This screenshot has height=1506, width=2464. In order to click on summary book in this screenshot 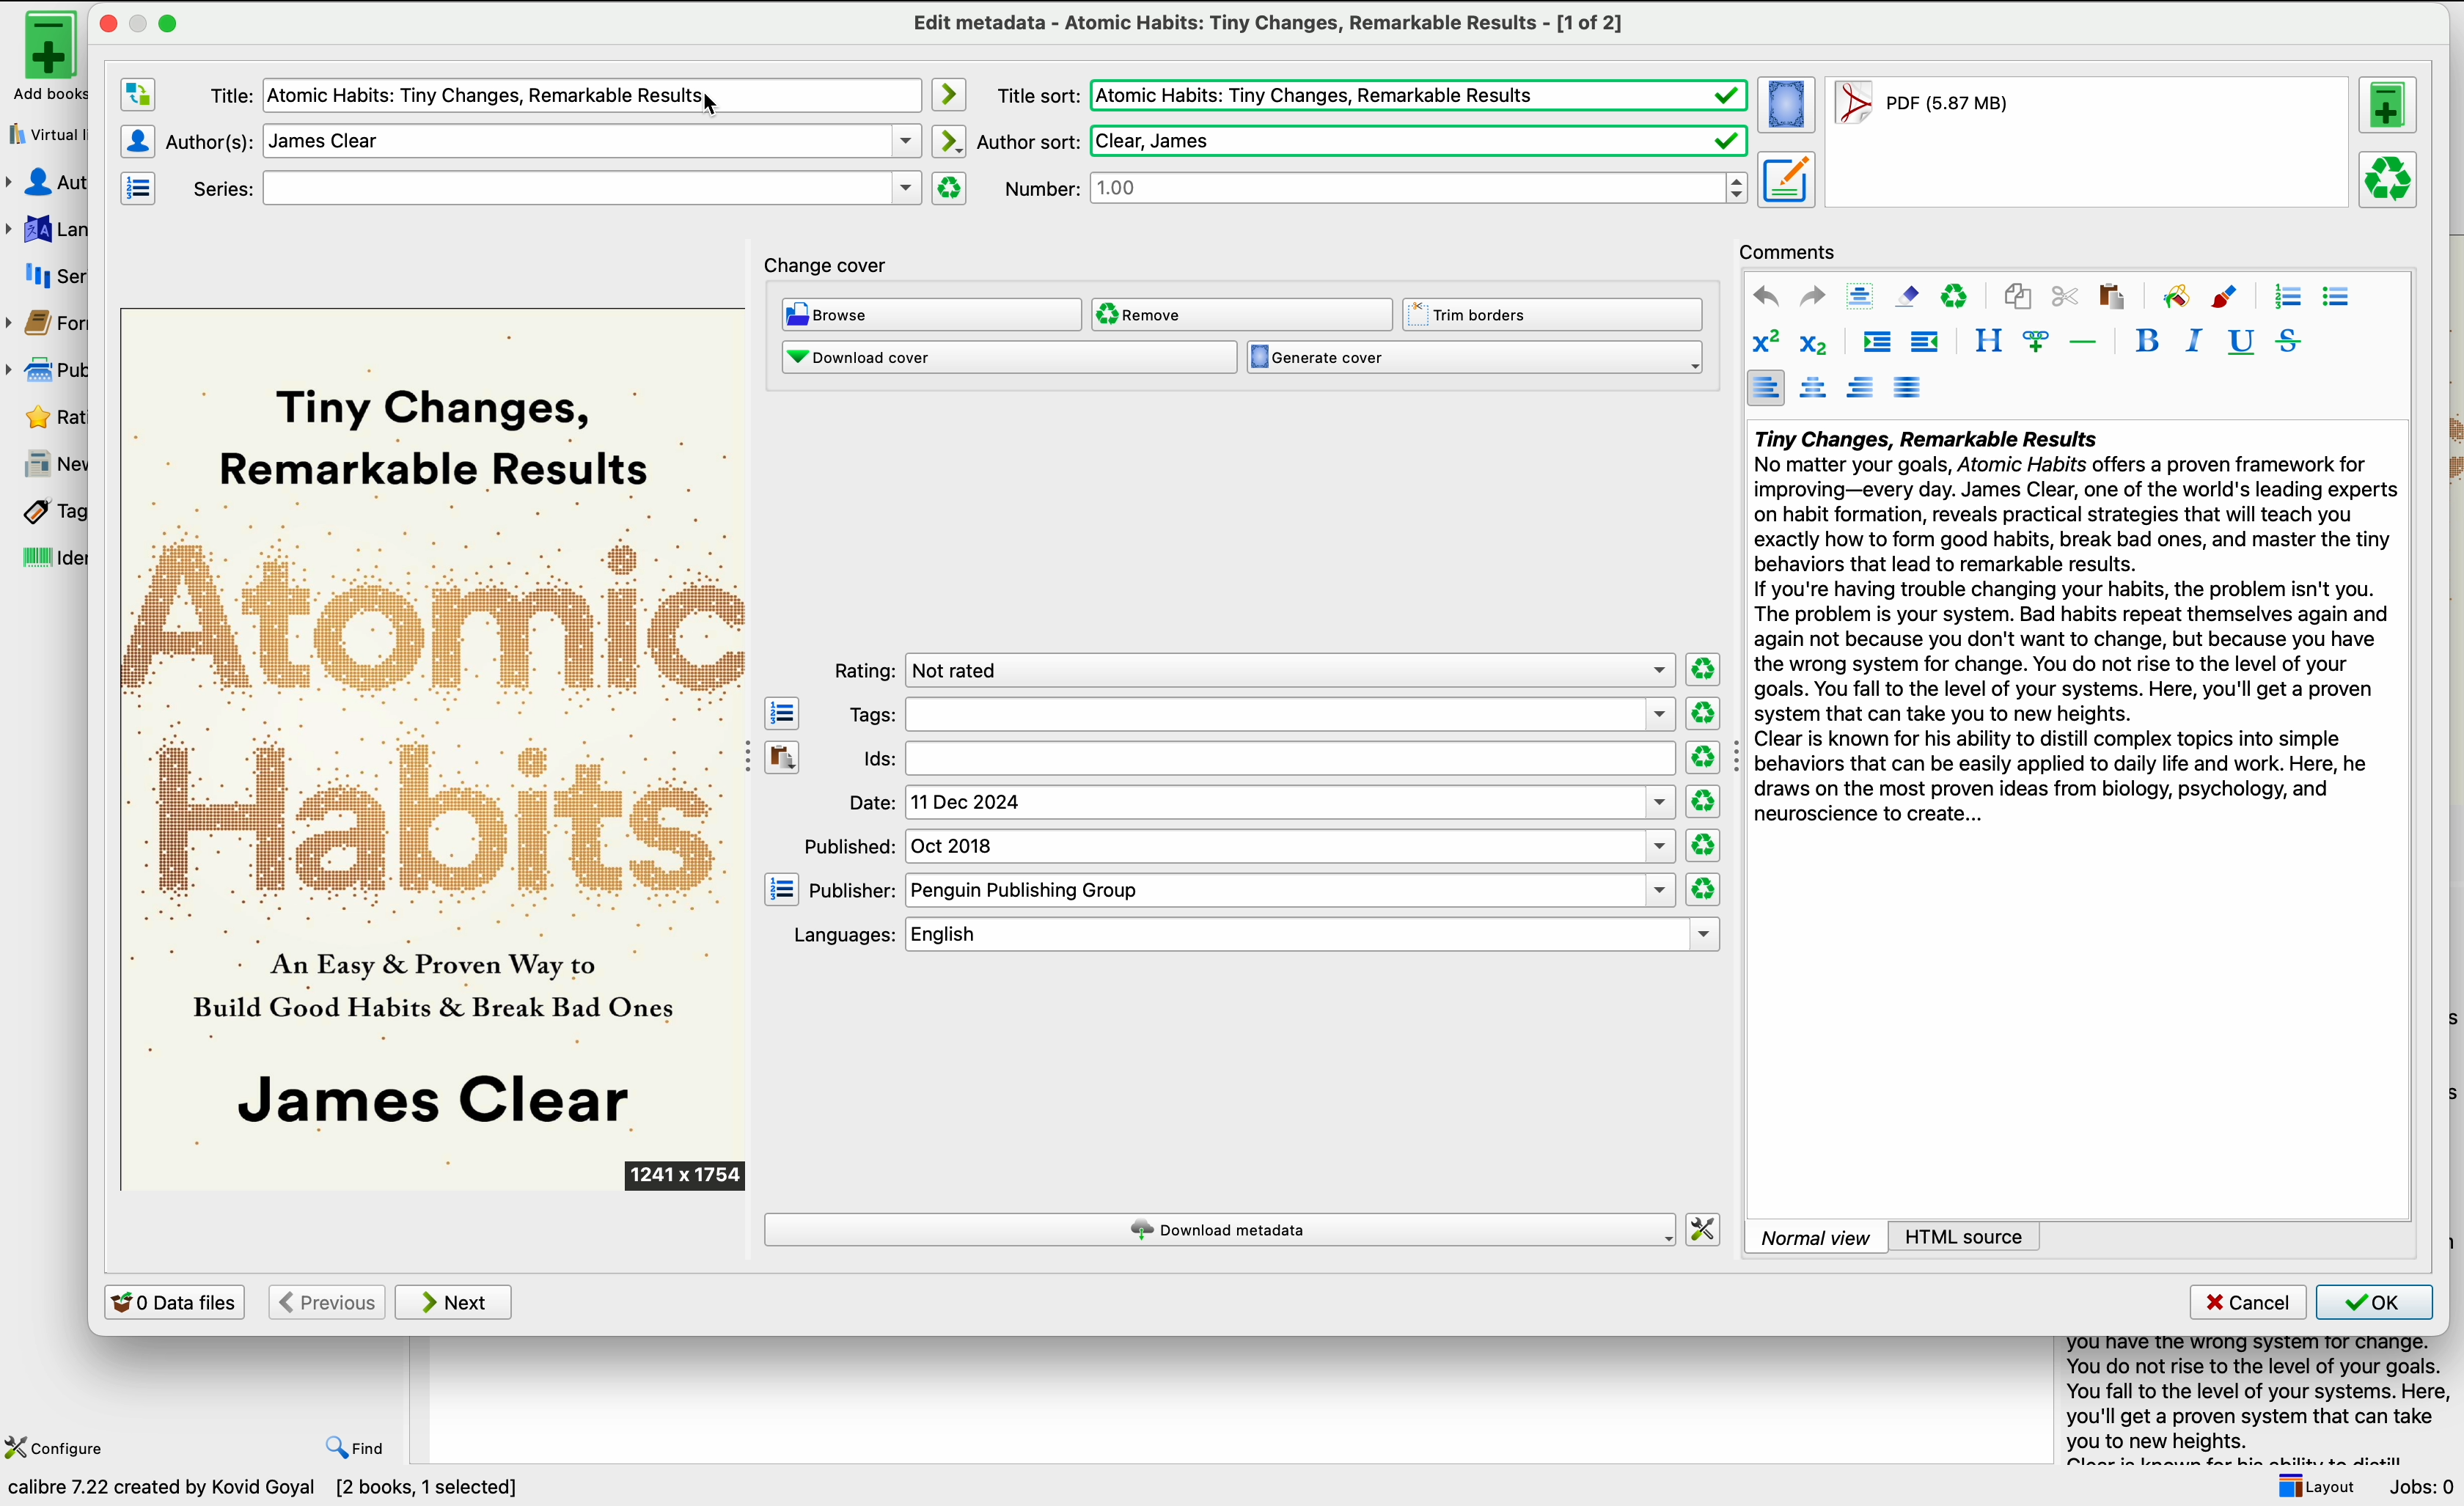, I will do `click(2250, 1397)`.